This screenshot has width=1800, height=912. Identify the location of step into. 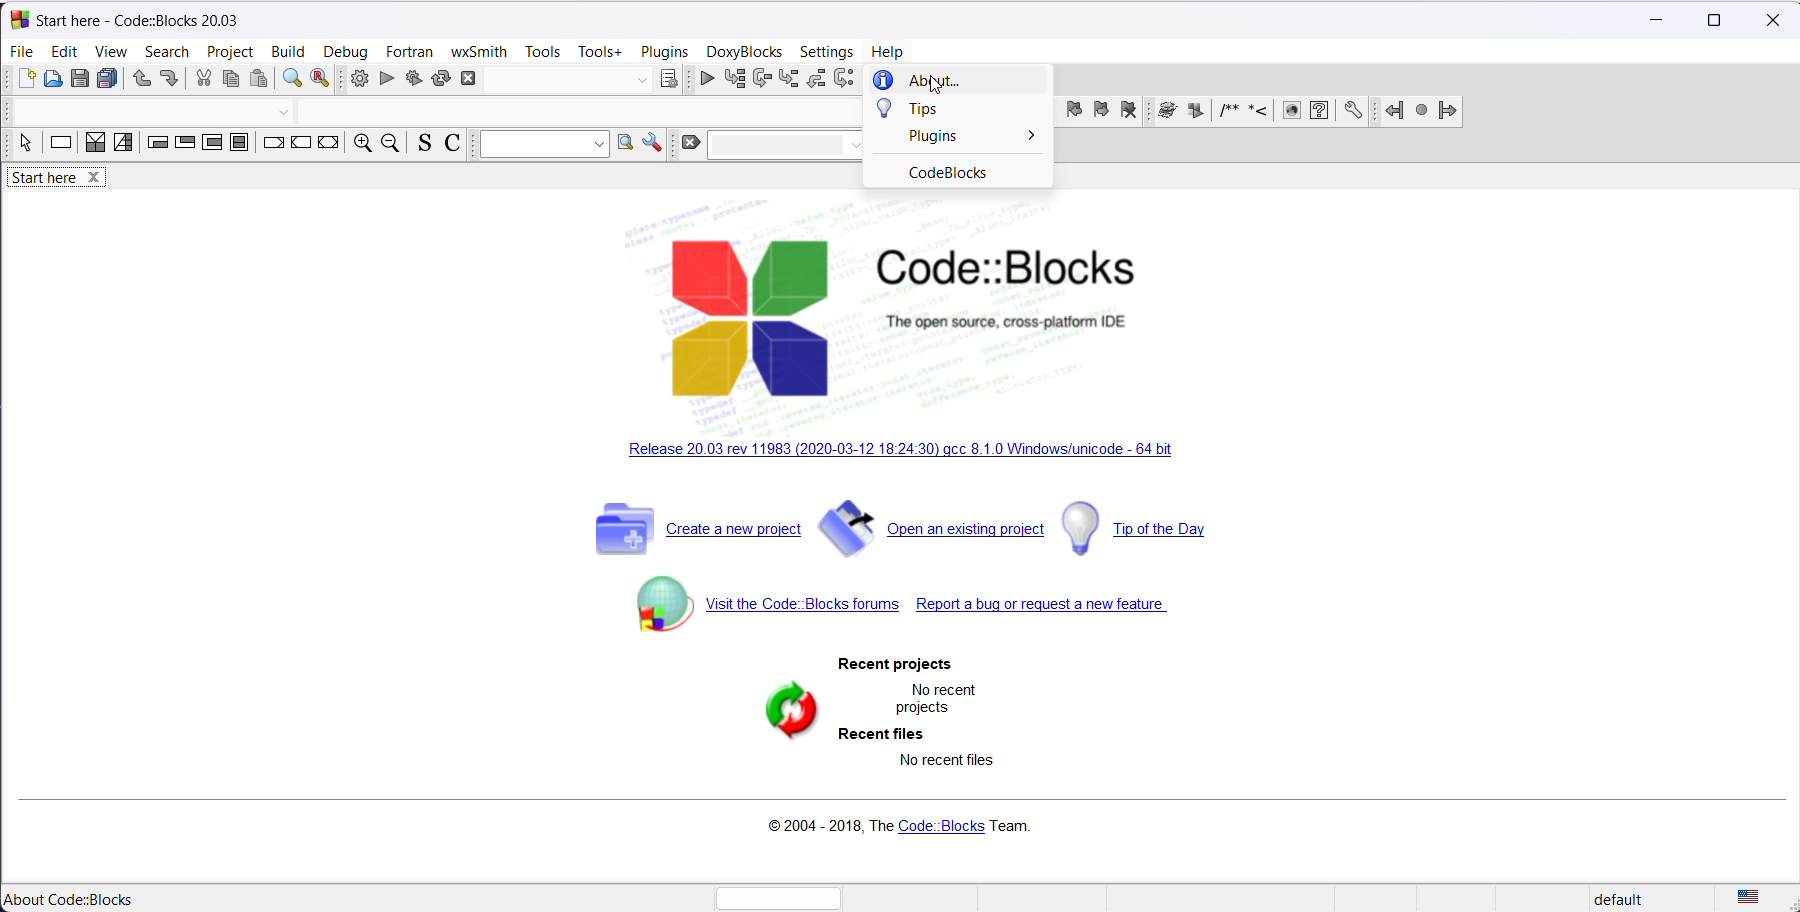
(789, 79).